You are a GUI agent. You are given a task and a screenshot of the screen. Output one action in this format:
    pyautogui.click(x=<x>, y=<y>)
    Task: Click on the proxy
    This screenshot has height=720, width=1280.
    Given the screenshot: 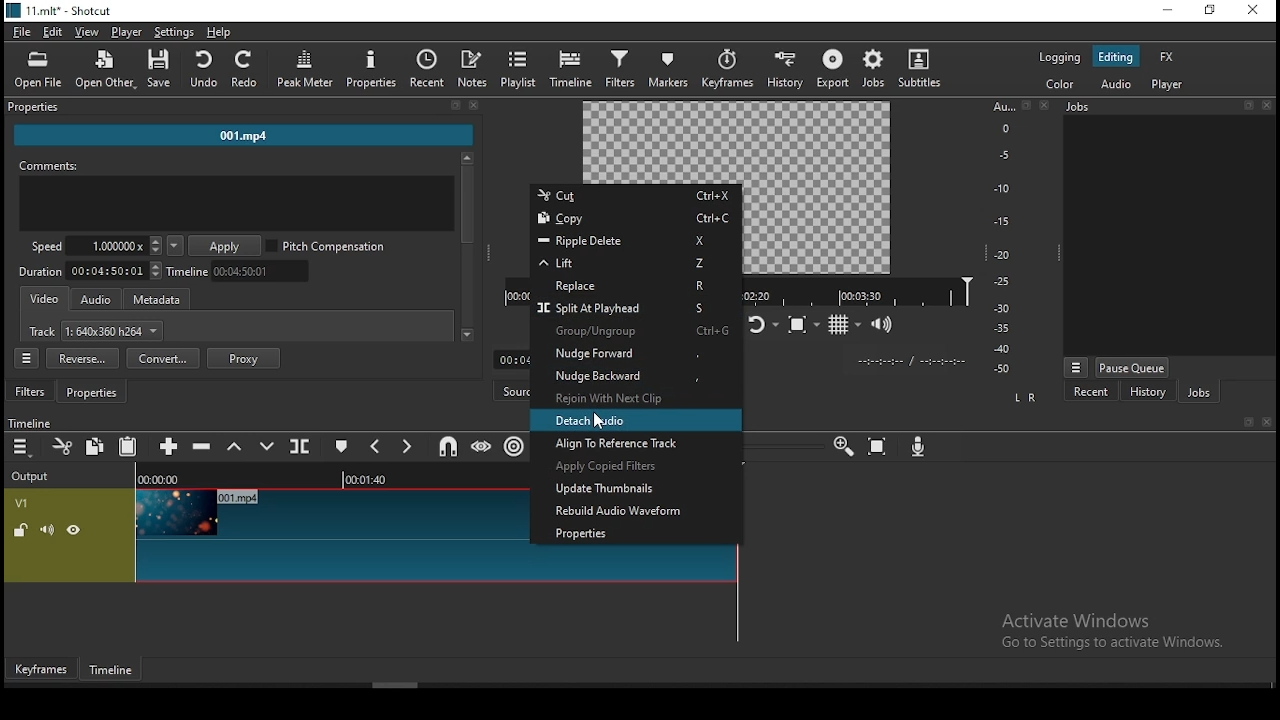 What is the action you would take?
    pyautogui.click(x=245, y=358)
    